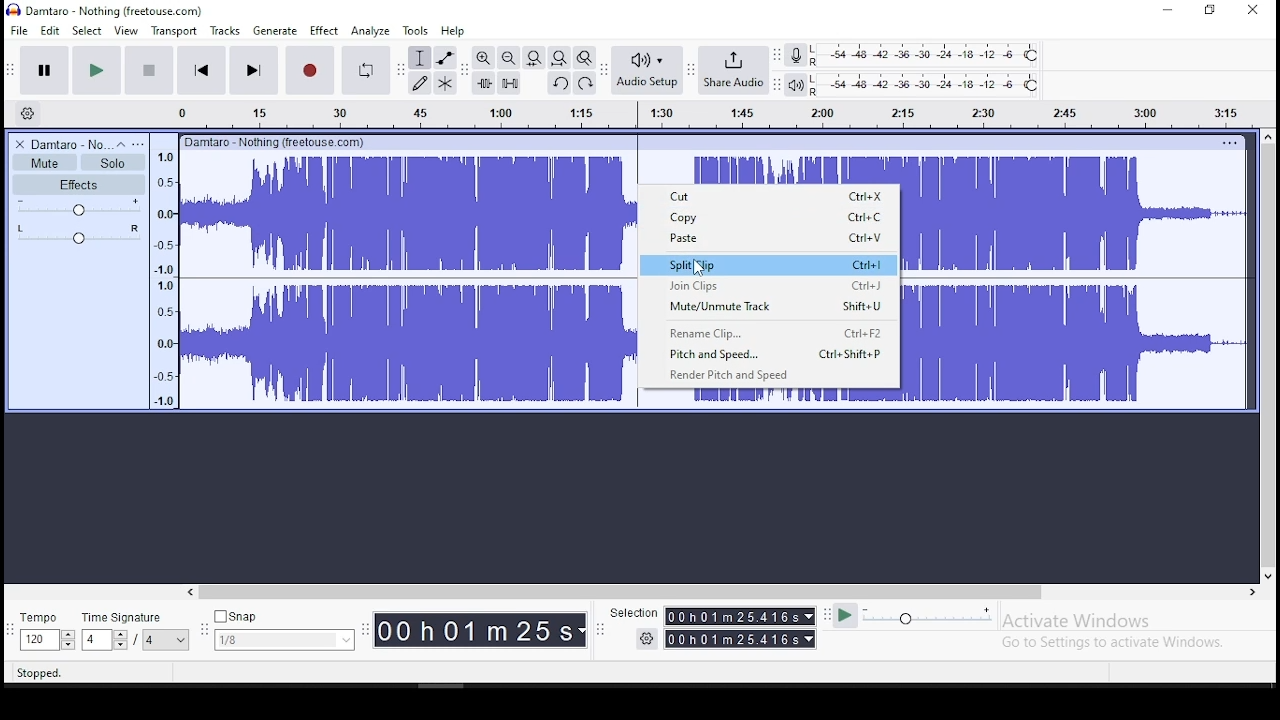  What do you see at coordinates (699, 269) in the screenshot?
I see `cursor` at bounding box center [699, 269].